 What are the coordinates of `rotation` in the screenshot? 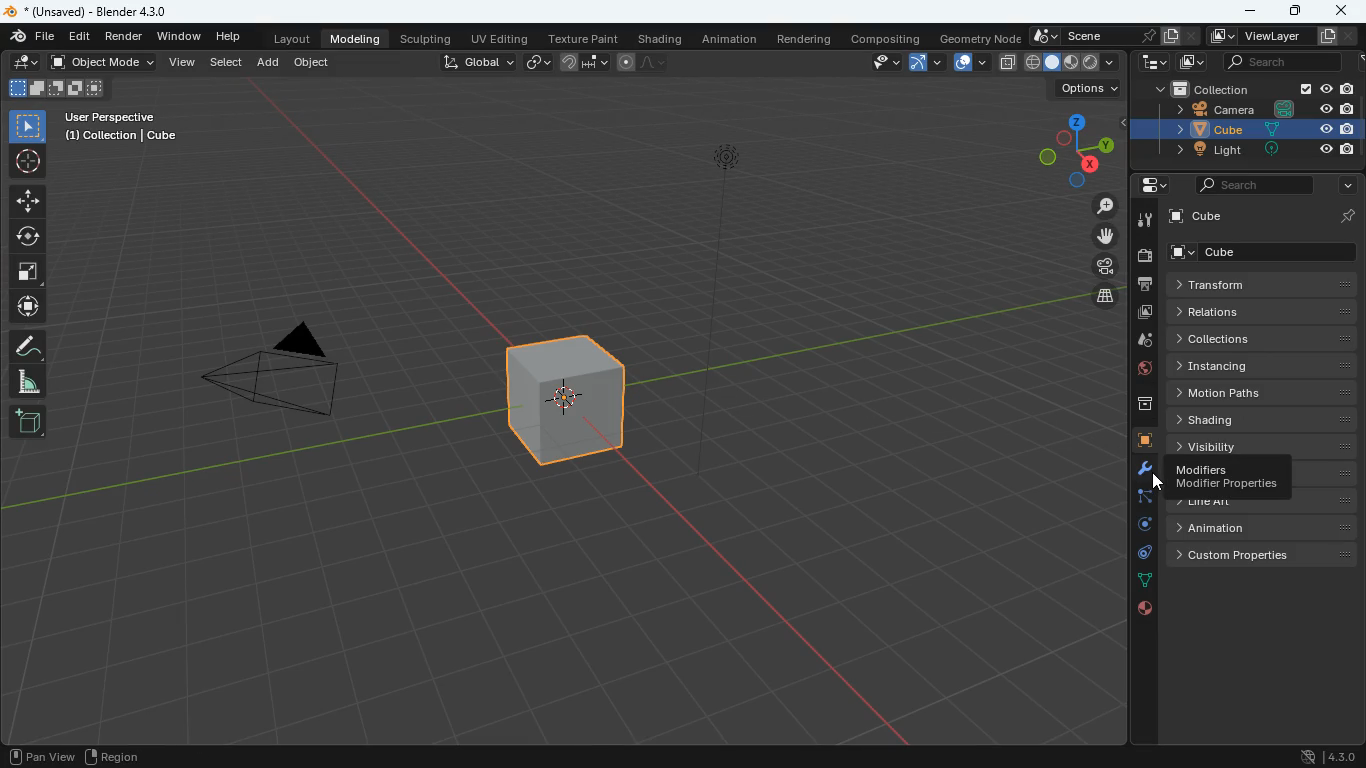 It's located at (1135, 526).